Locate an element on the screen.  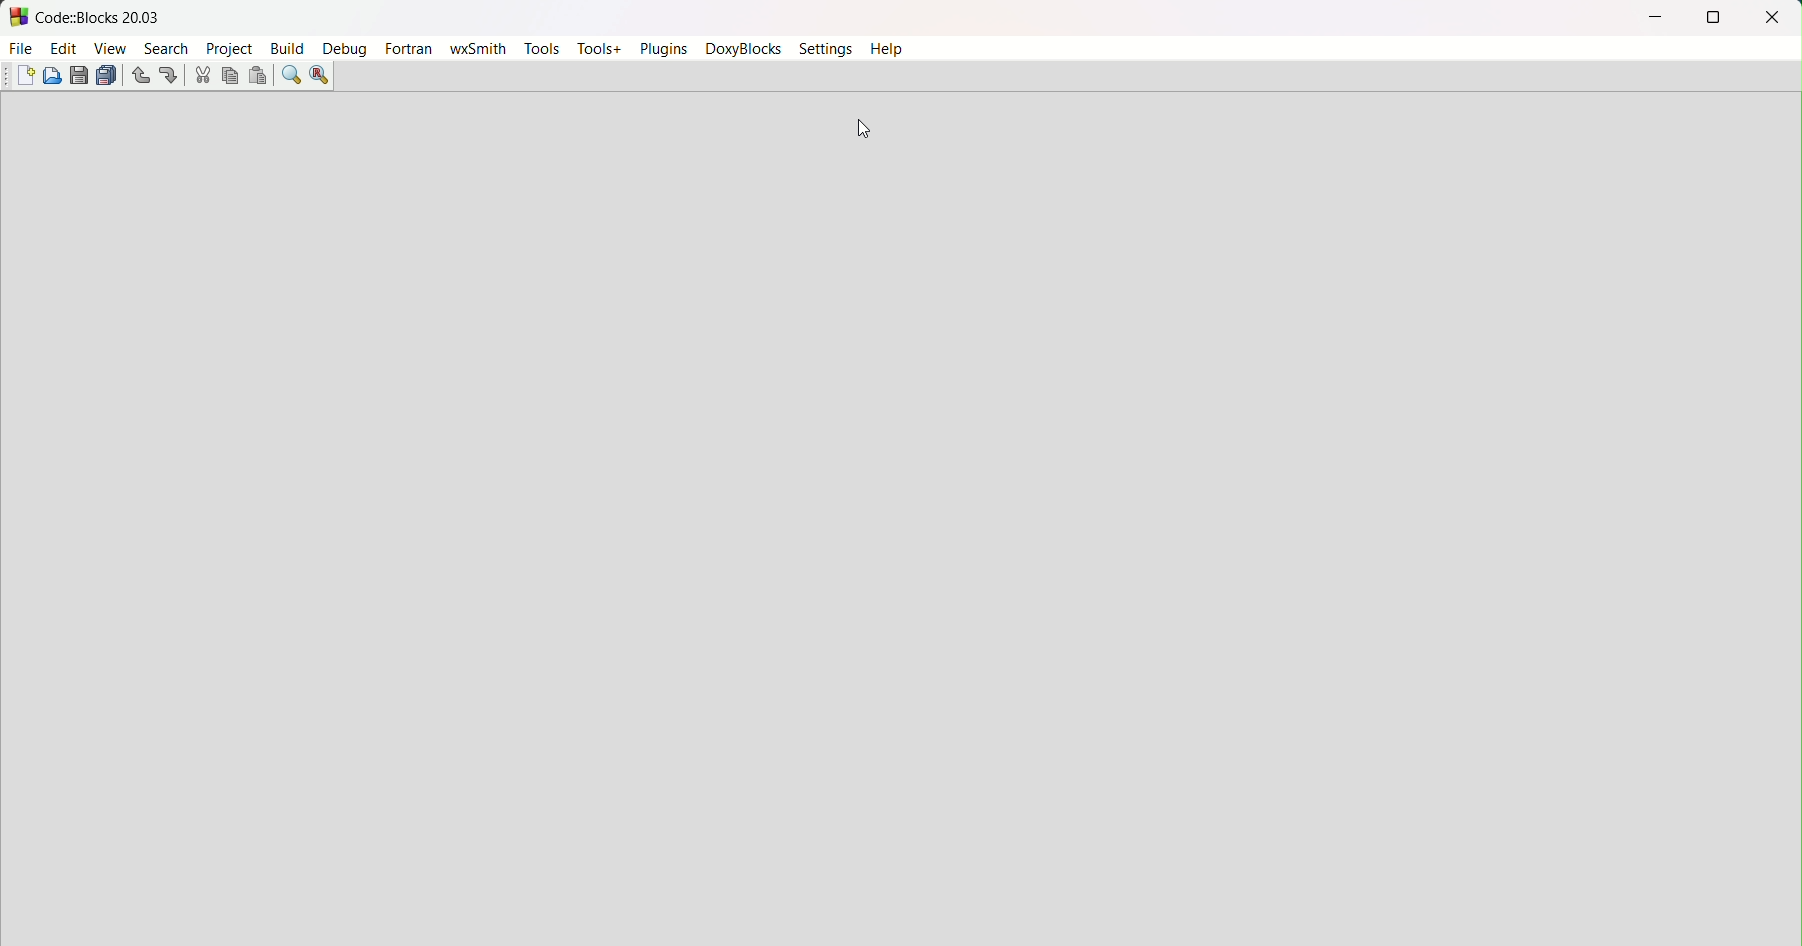
copy is located at coordinates (229, 75).